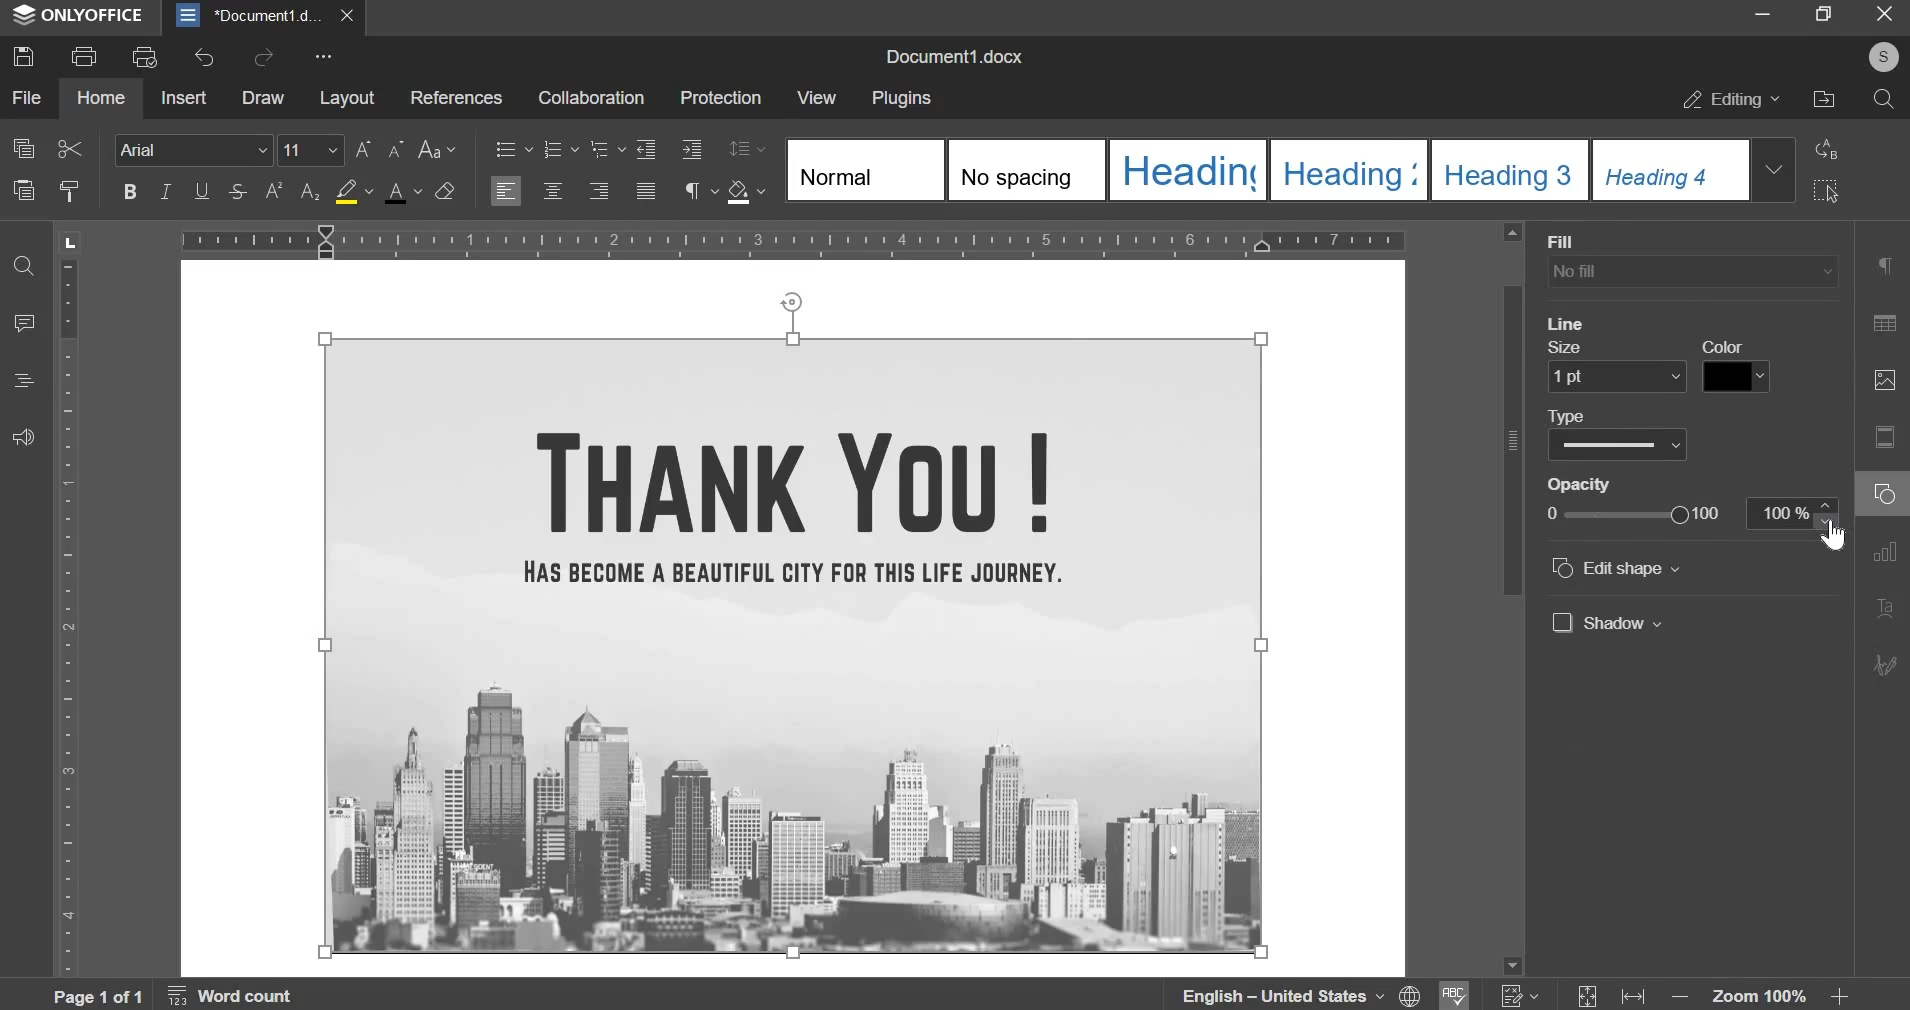 The height and width of the screenshot is (1010, 1910). What do you see at coordinates (1889, 607) in the screenshot?
I see `TextArt` at bounding box center [1889, 607].